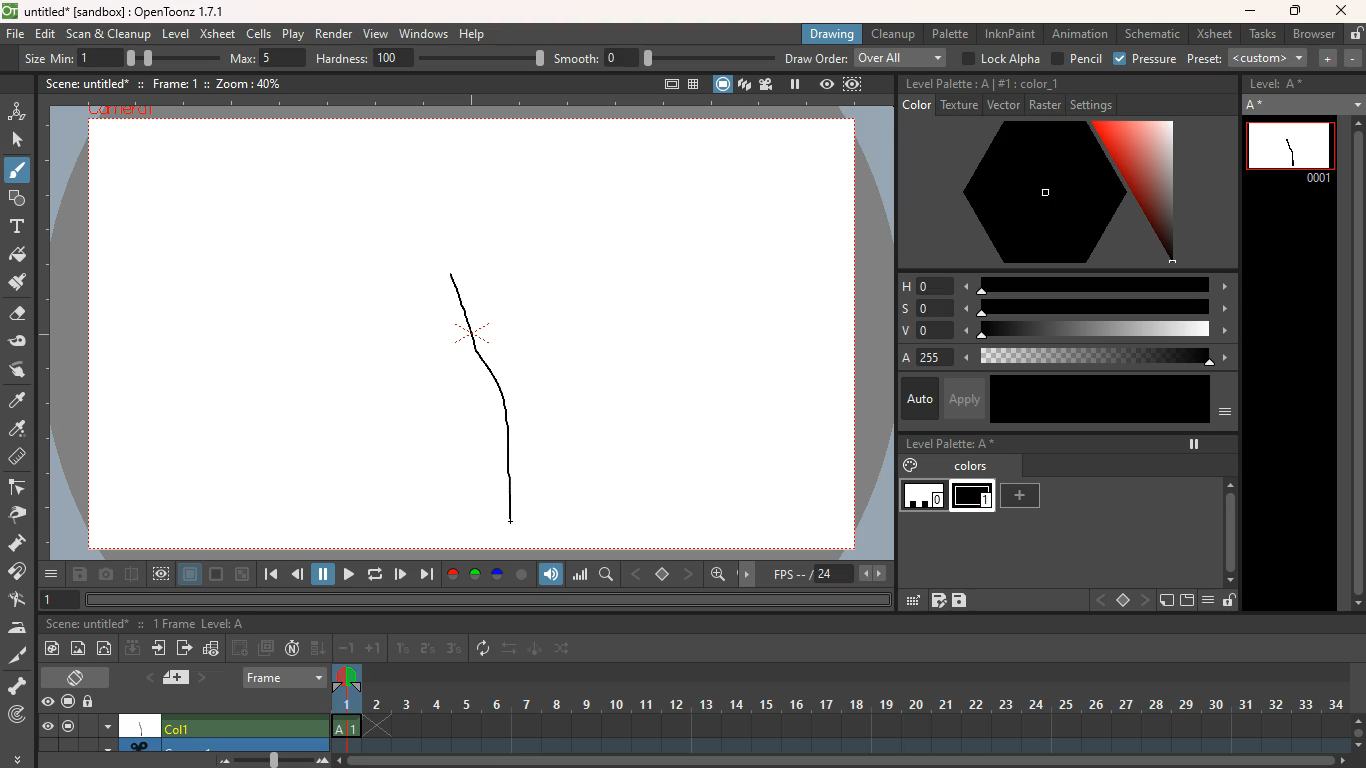 This screenshot has width=1366, height=768. Describe the element at coordinates (69, 727) in the screenshot. I see `screen` at that location.